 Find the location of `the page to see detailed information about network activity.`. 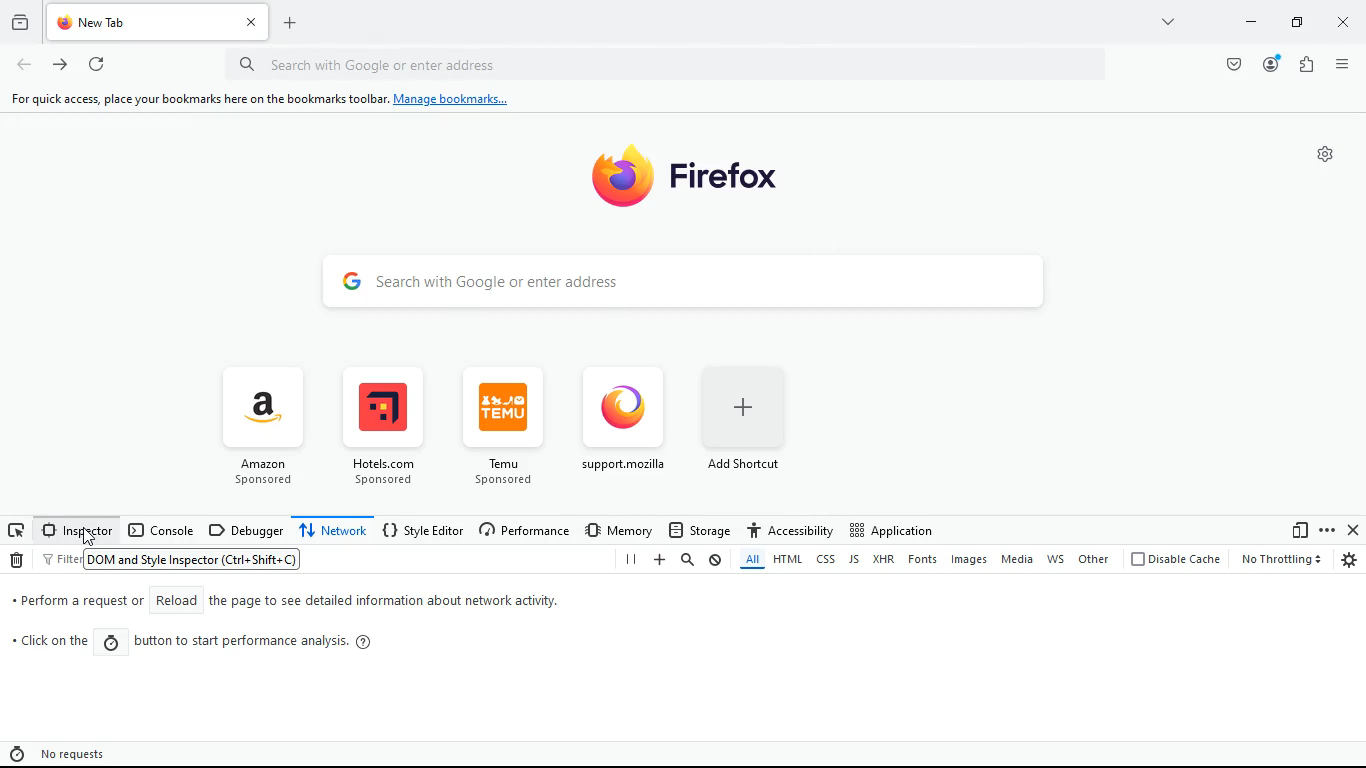

the page to see detailed information about network activity. is located at coordinates (383, 602).